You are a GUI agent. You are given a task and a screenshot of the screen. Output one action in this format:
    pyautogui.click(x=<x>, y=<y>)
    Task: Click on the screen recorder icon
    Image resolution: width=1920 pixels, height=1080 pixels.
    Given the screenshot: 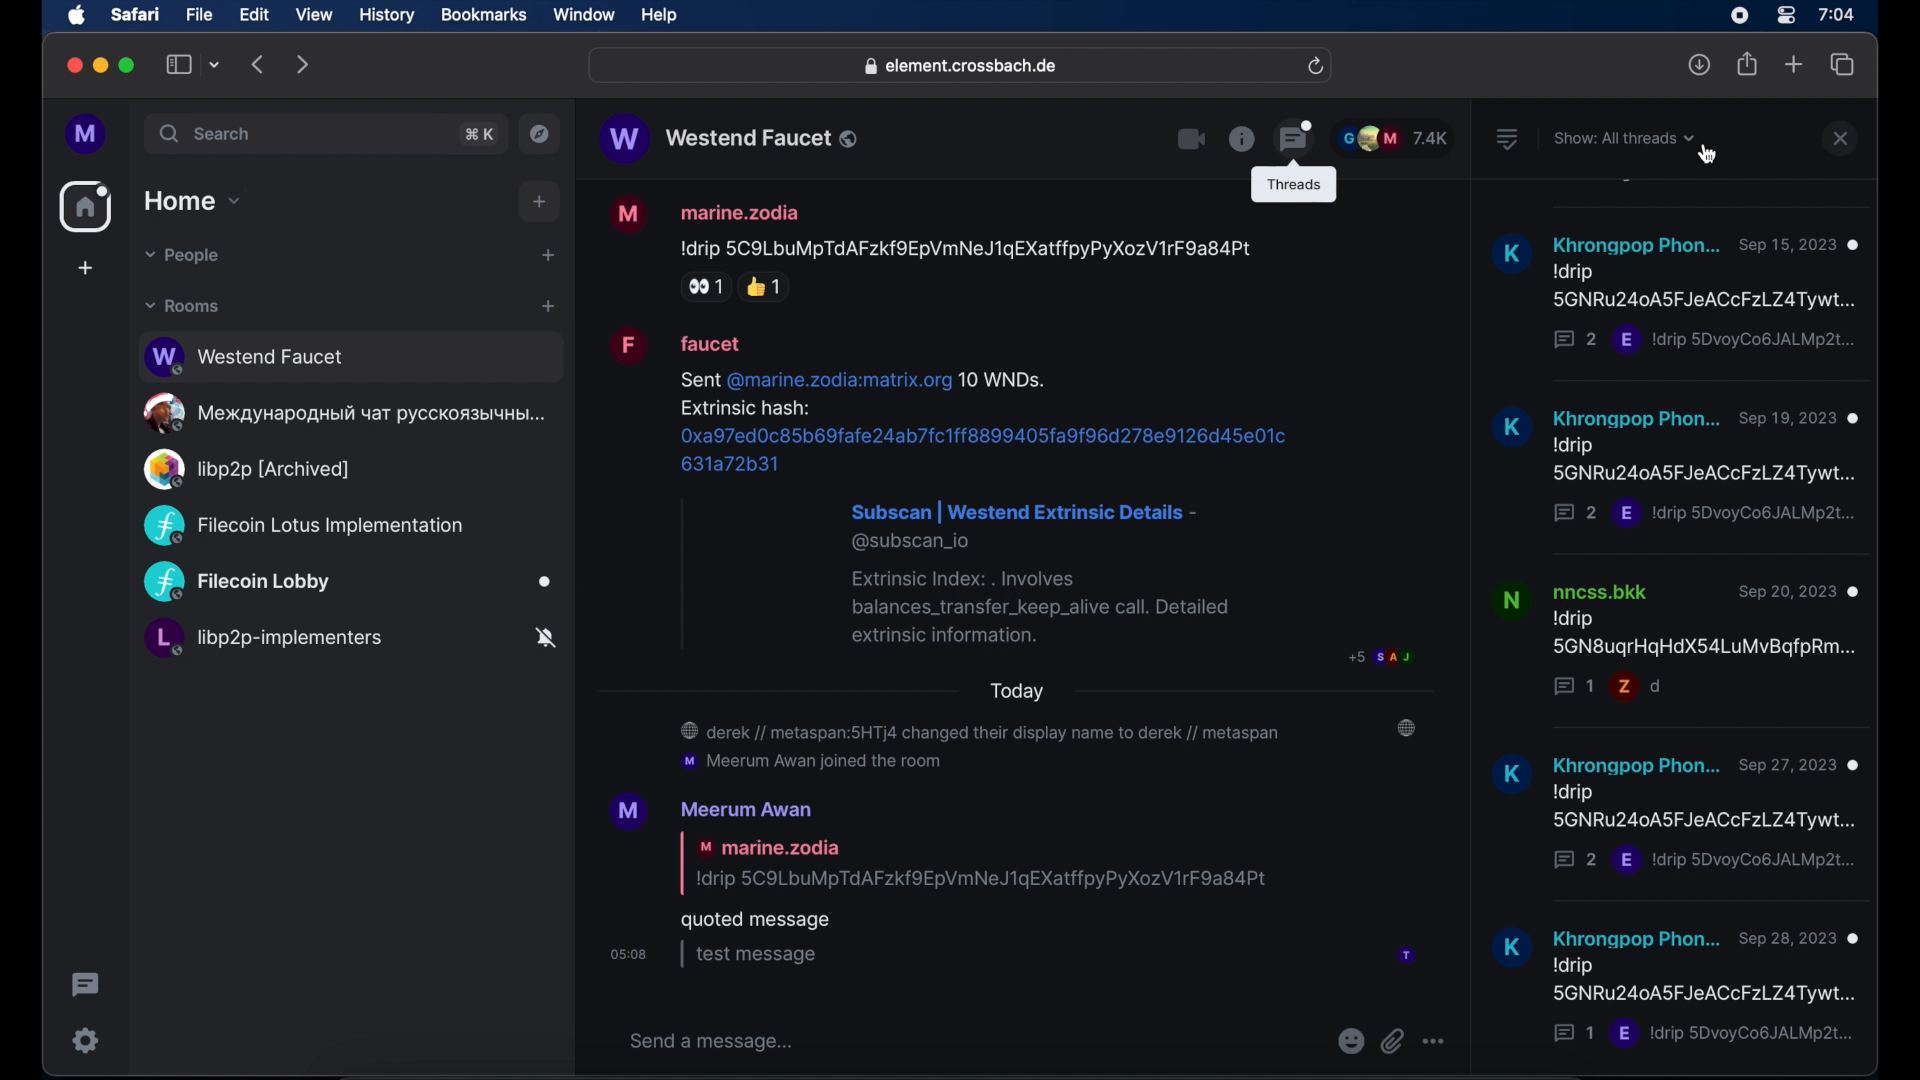 What is the action you would take?
    pyautogui.click(x=1739, y=17)
    